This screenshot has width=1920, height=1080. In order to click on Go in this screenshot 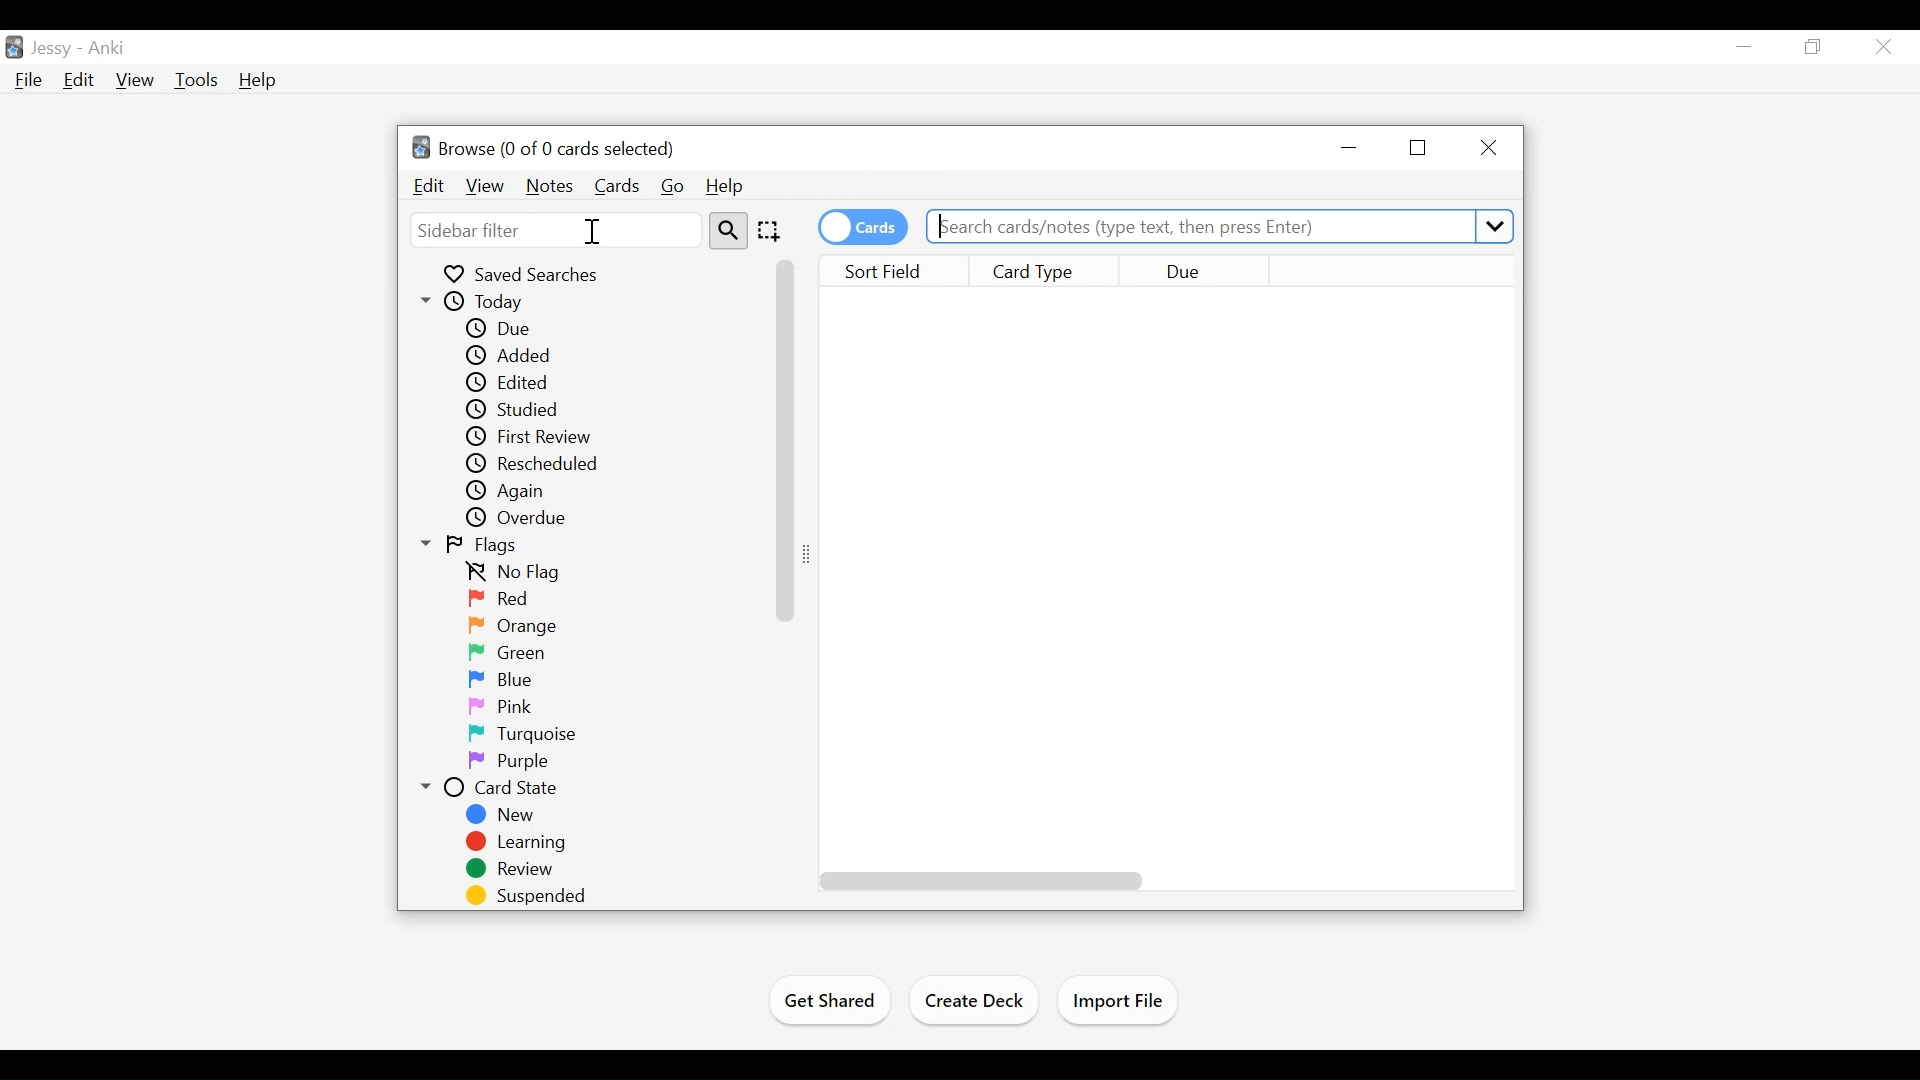, I will do `click(674, 186)`.